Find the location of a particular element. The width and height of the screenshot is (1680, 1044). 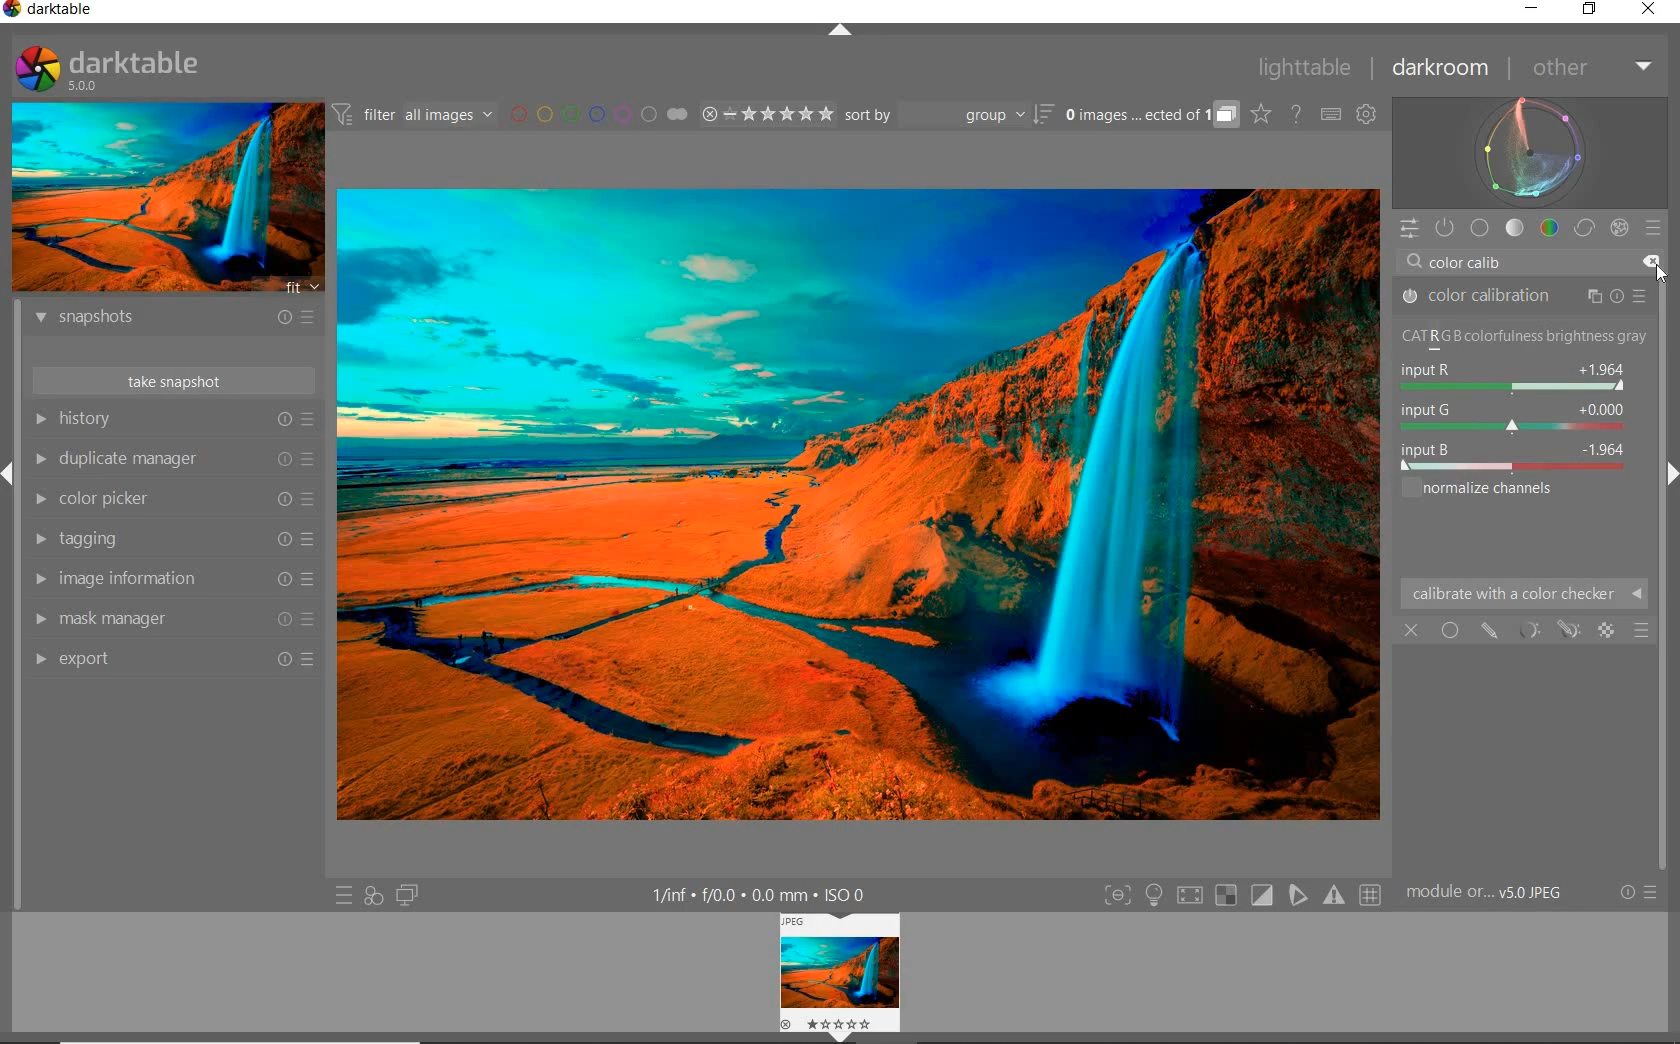

RESET OR PRESETS & PREFERENCES is located at coordinates (1638, 894).